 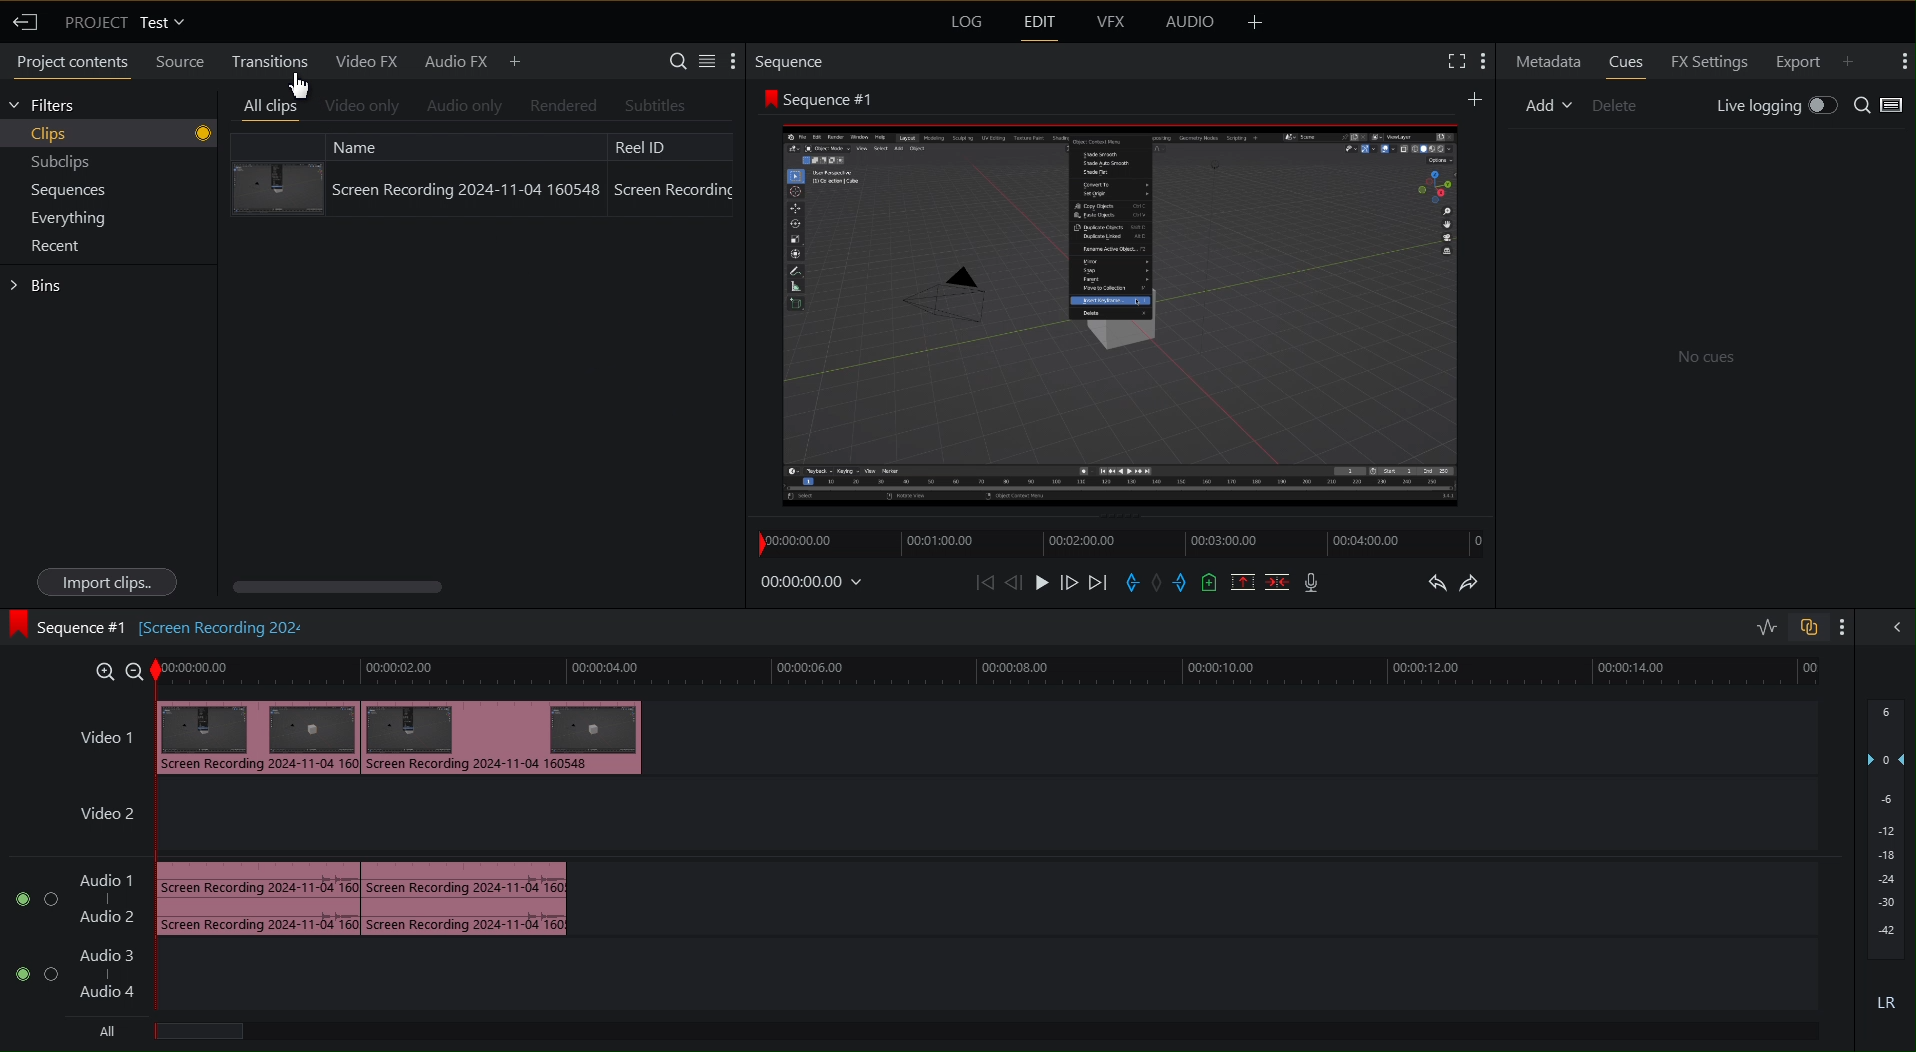 What do you see at coordinates (1109, 26) in the screenshot?
I see `VFX` at bounding box center [1109, 26].